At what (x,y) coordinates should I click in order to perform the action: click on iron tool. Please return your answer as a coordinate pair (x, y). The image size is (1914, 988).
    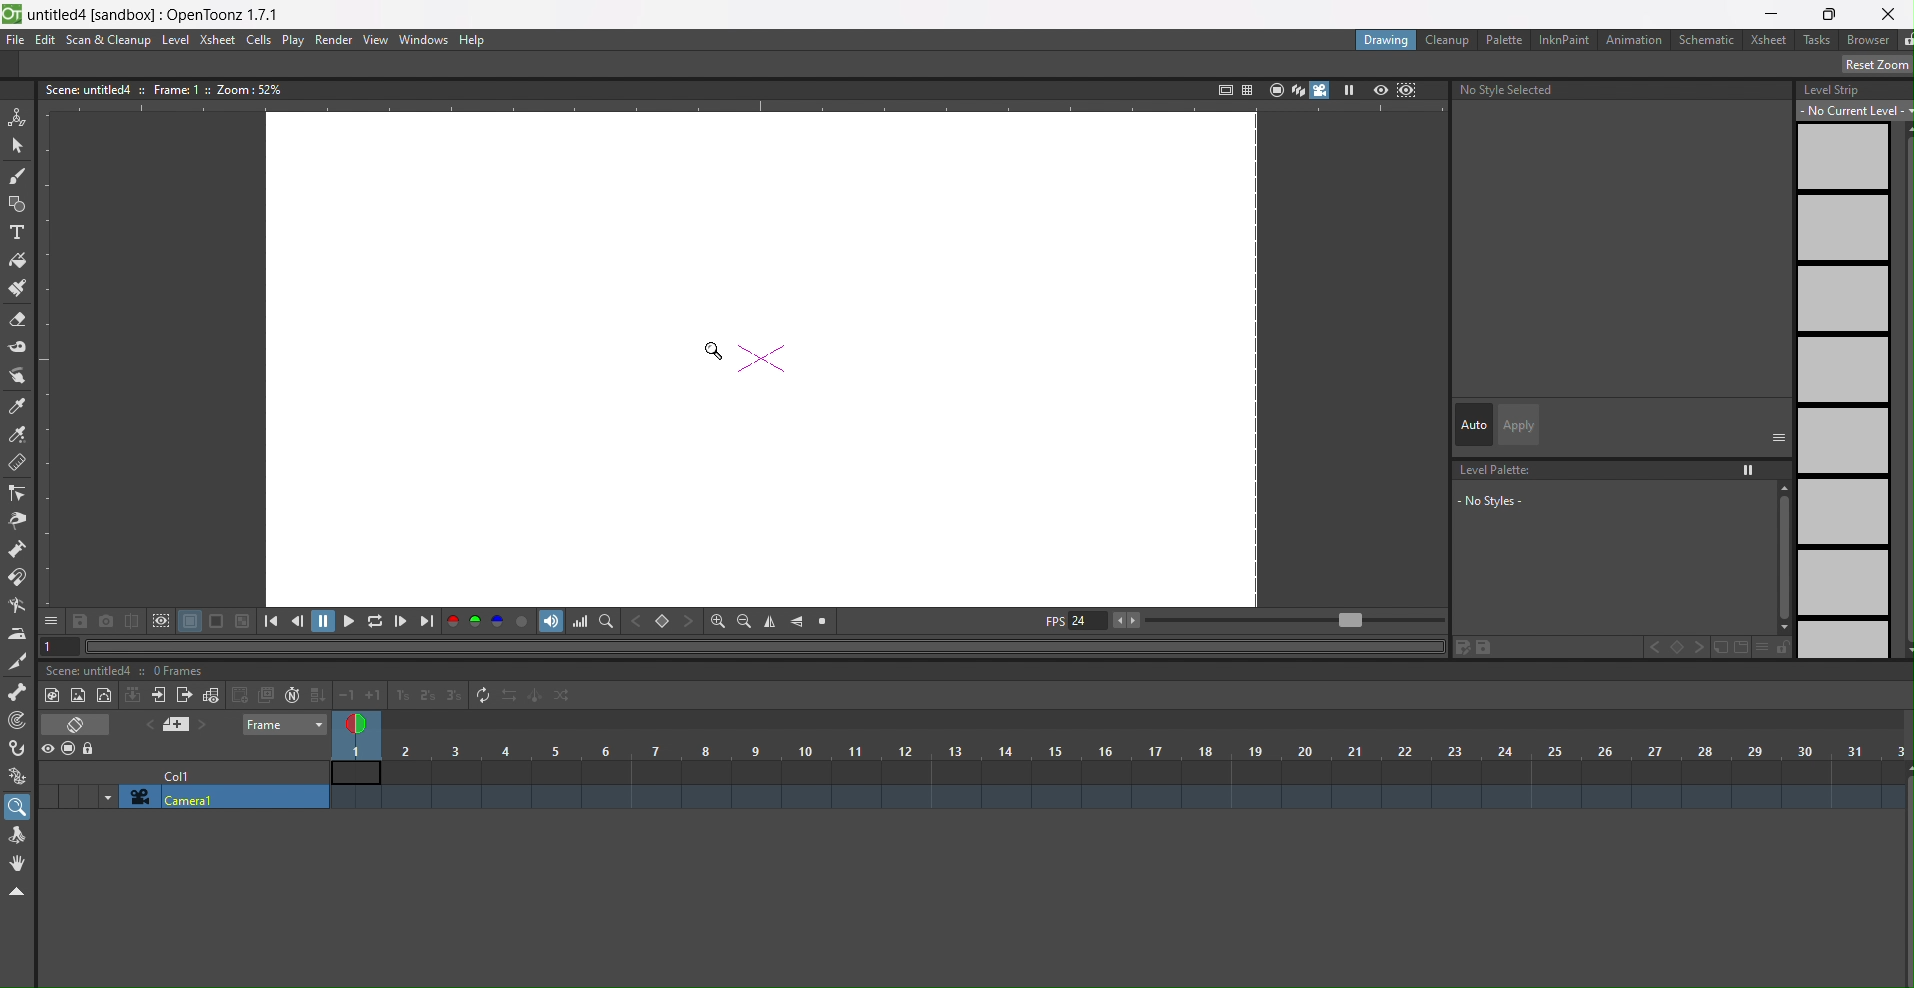
    Looking at the image, I should click on (18, 633).